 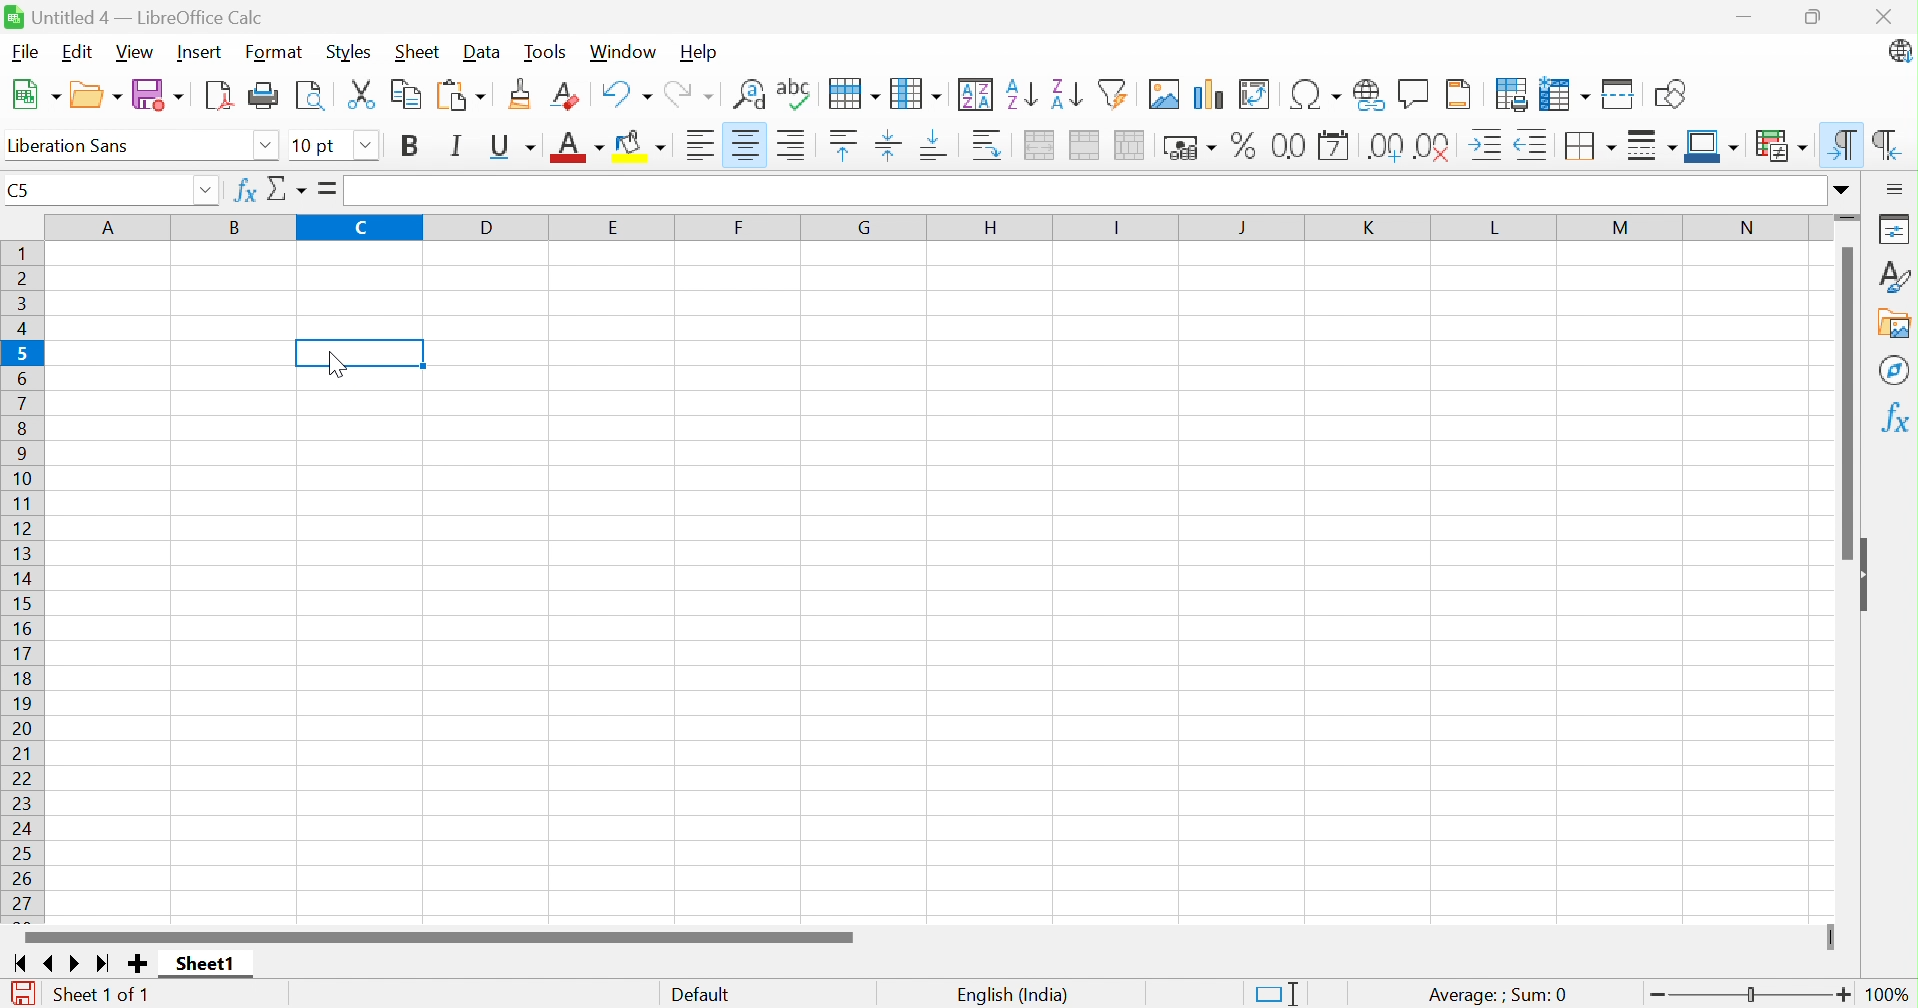 What do you see at coordinates (23, 53) in the screenshot?
I see `File` at bounding box center [23, 53].